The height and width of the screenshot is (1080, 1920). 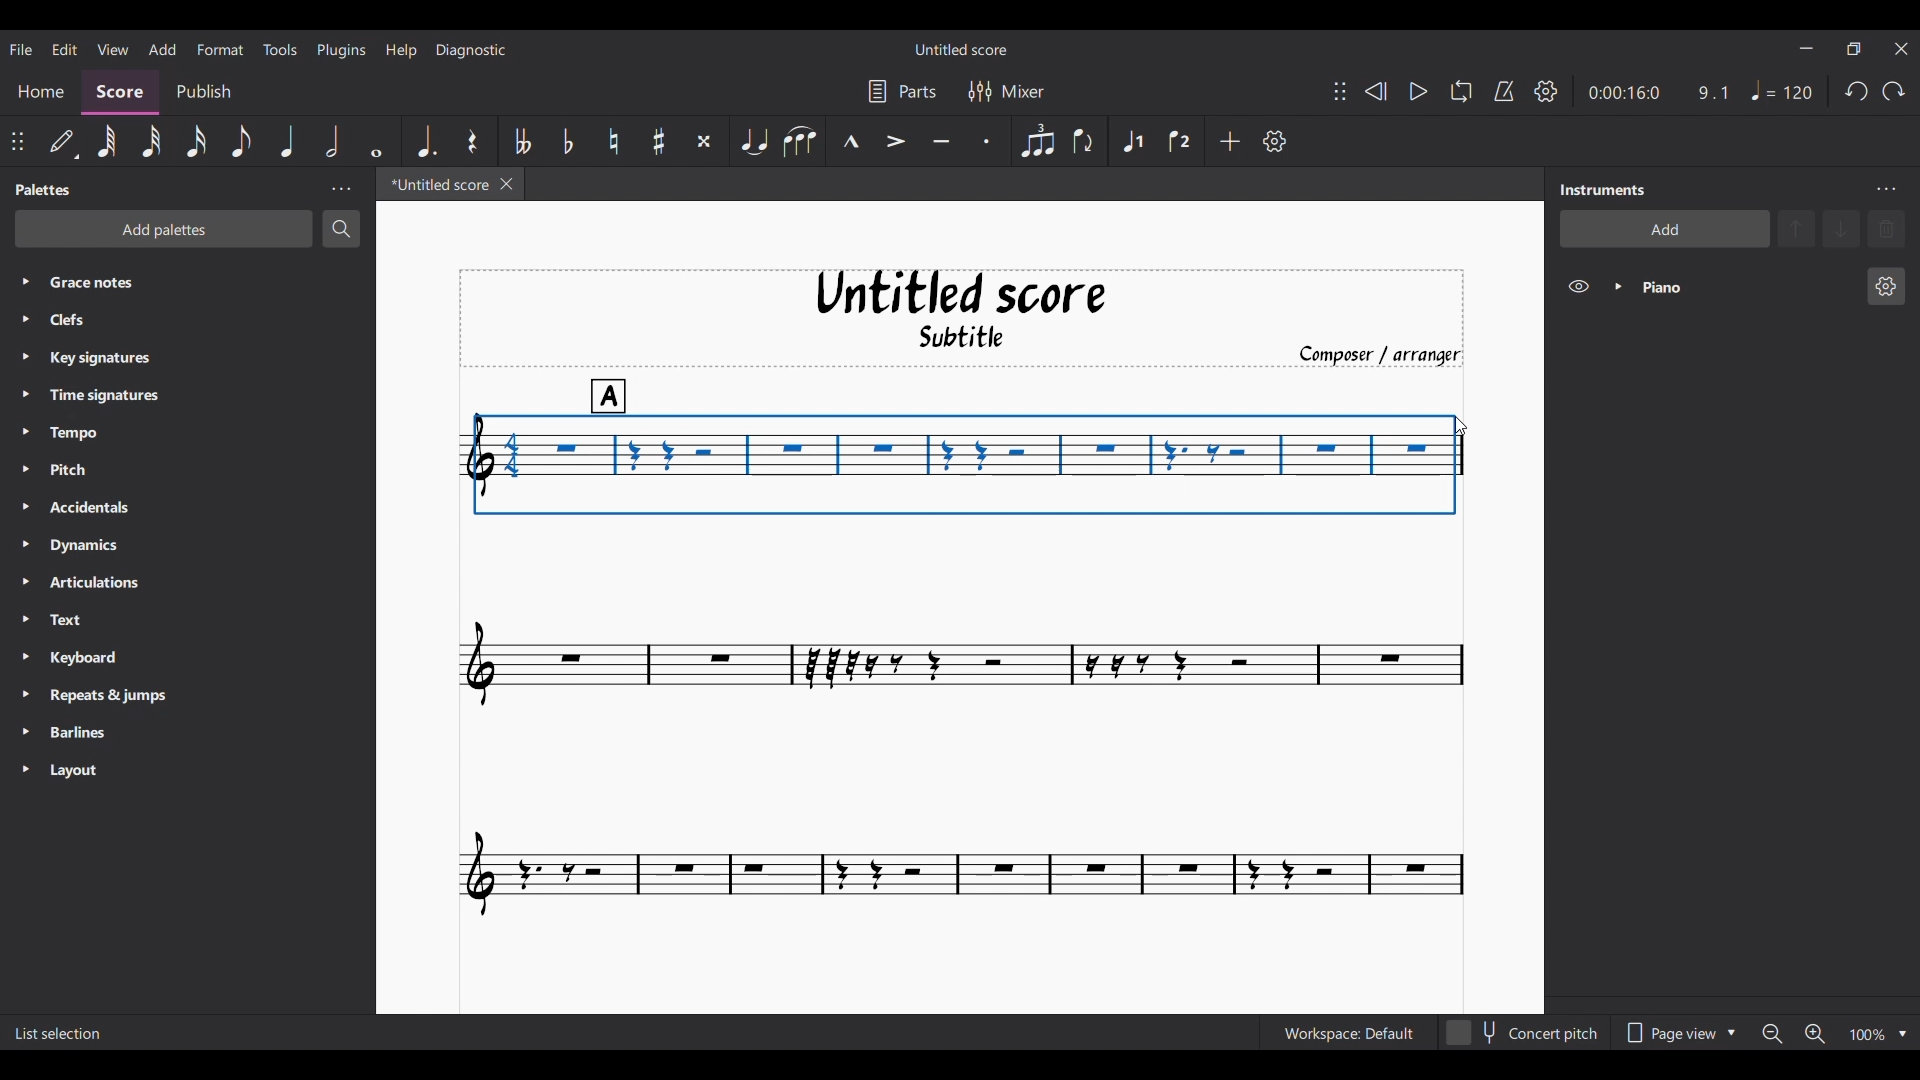 I want to click on Tie, so click(x=753, y=140).